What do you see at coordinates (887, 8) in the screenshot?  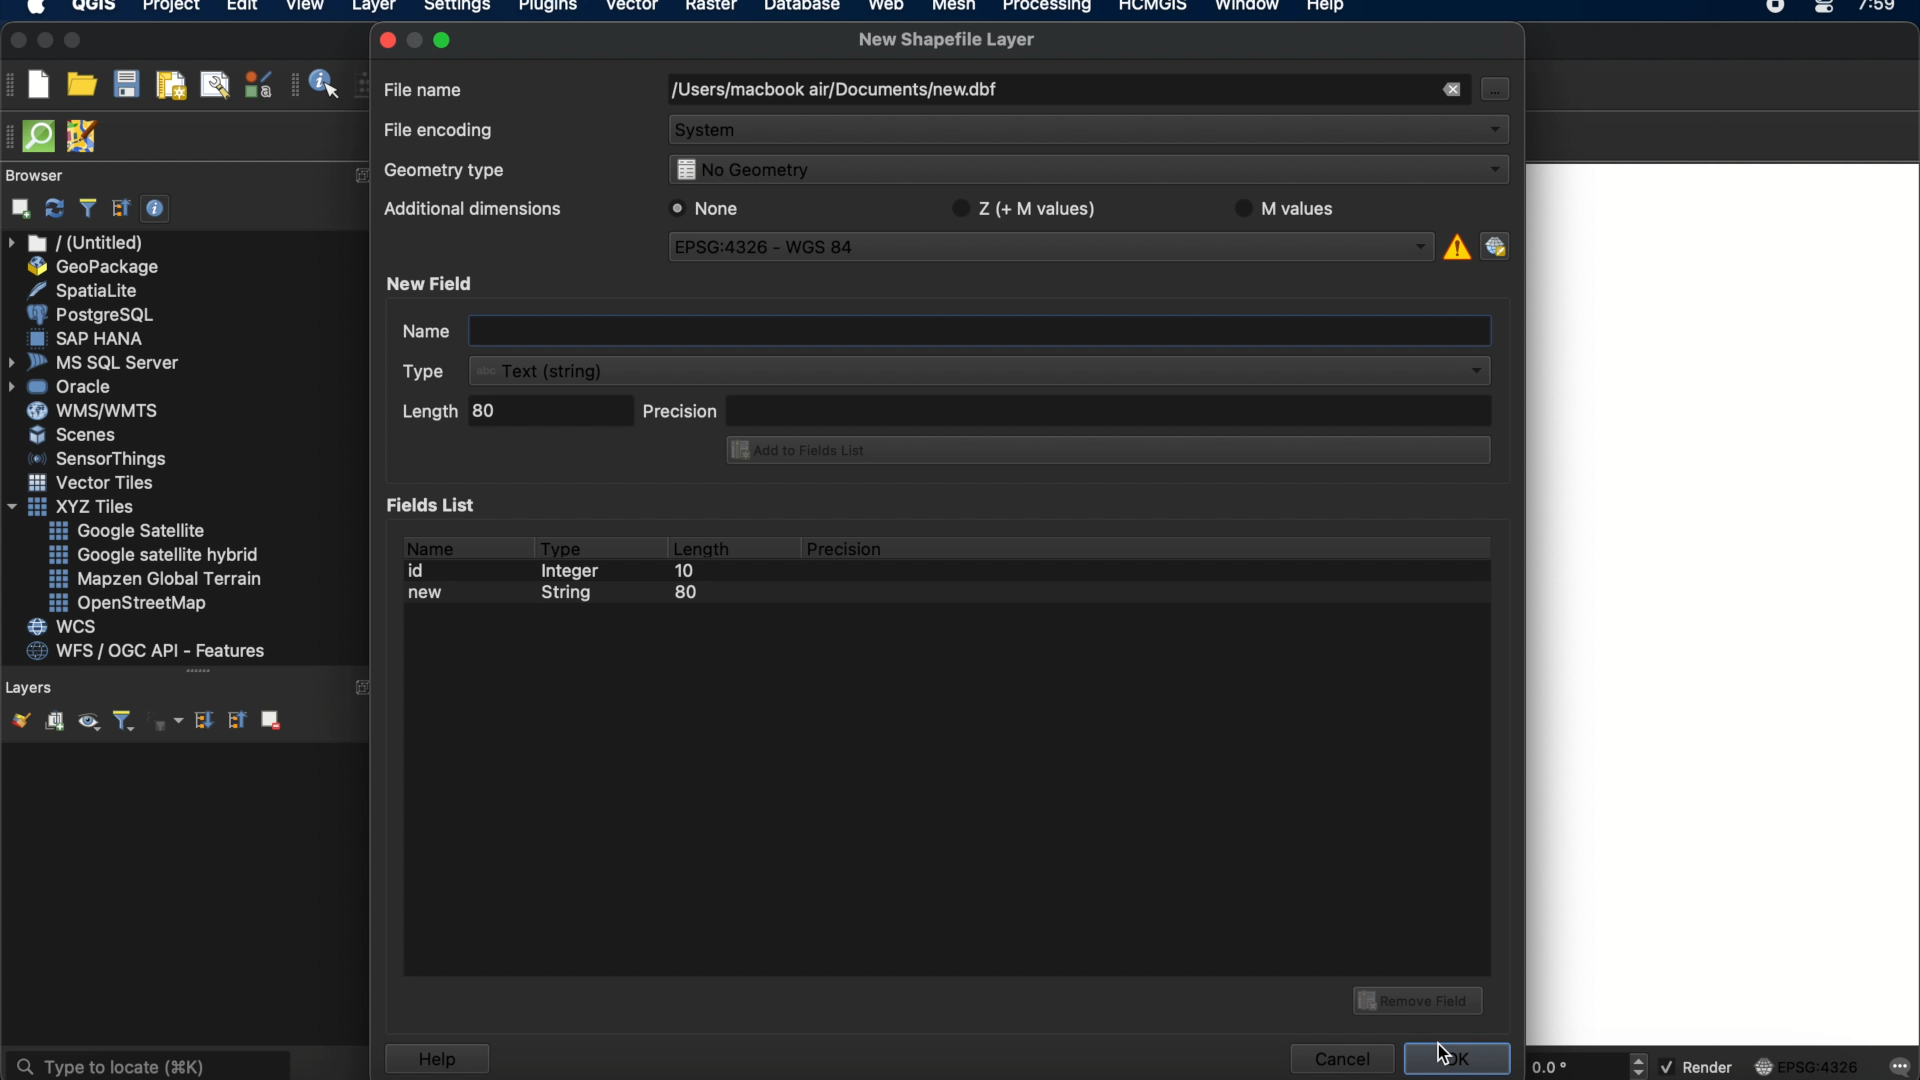 I see `web` at bounding box center [887, 8].